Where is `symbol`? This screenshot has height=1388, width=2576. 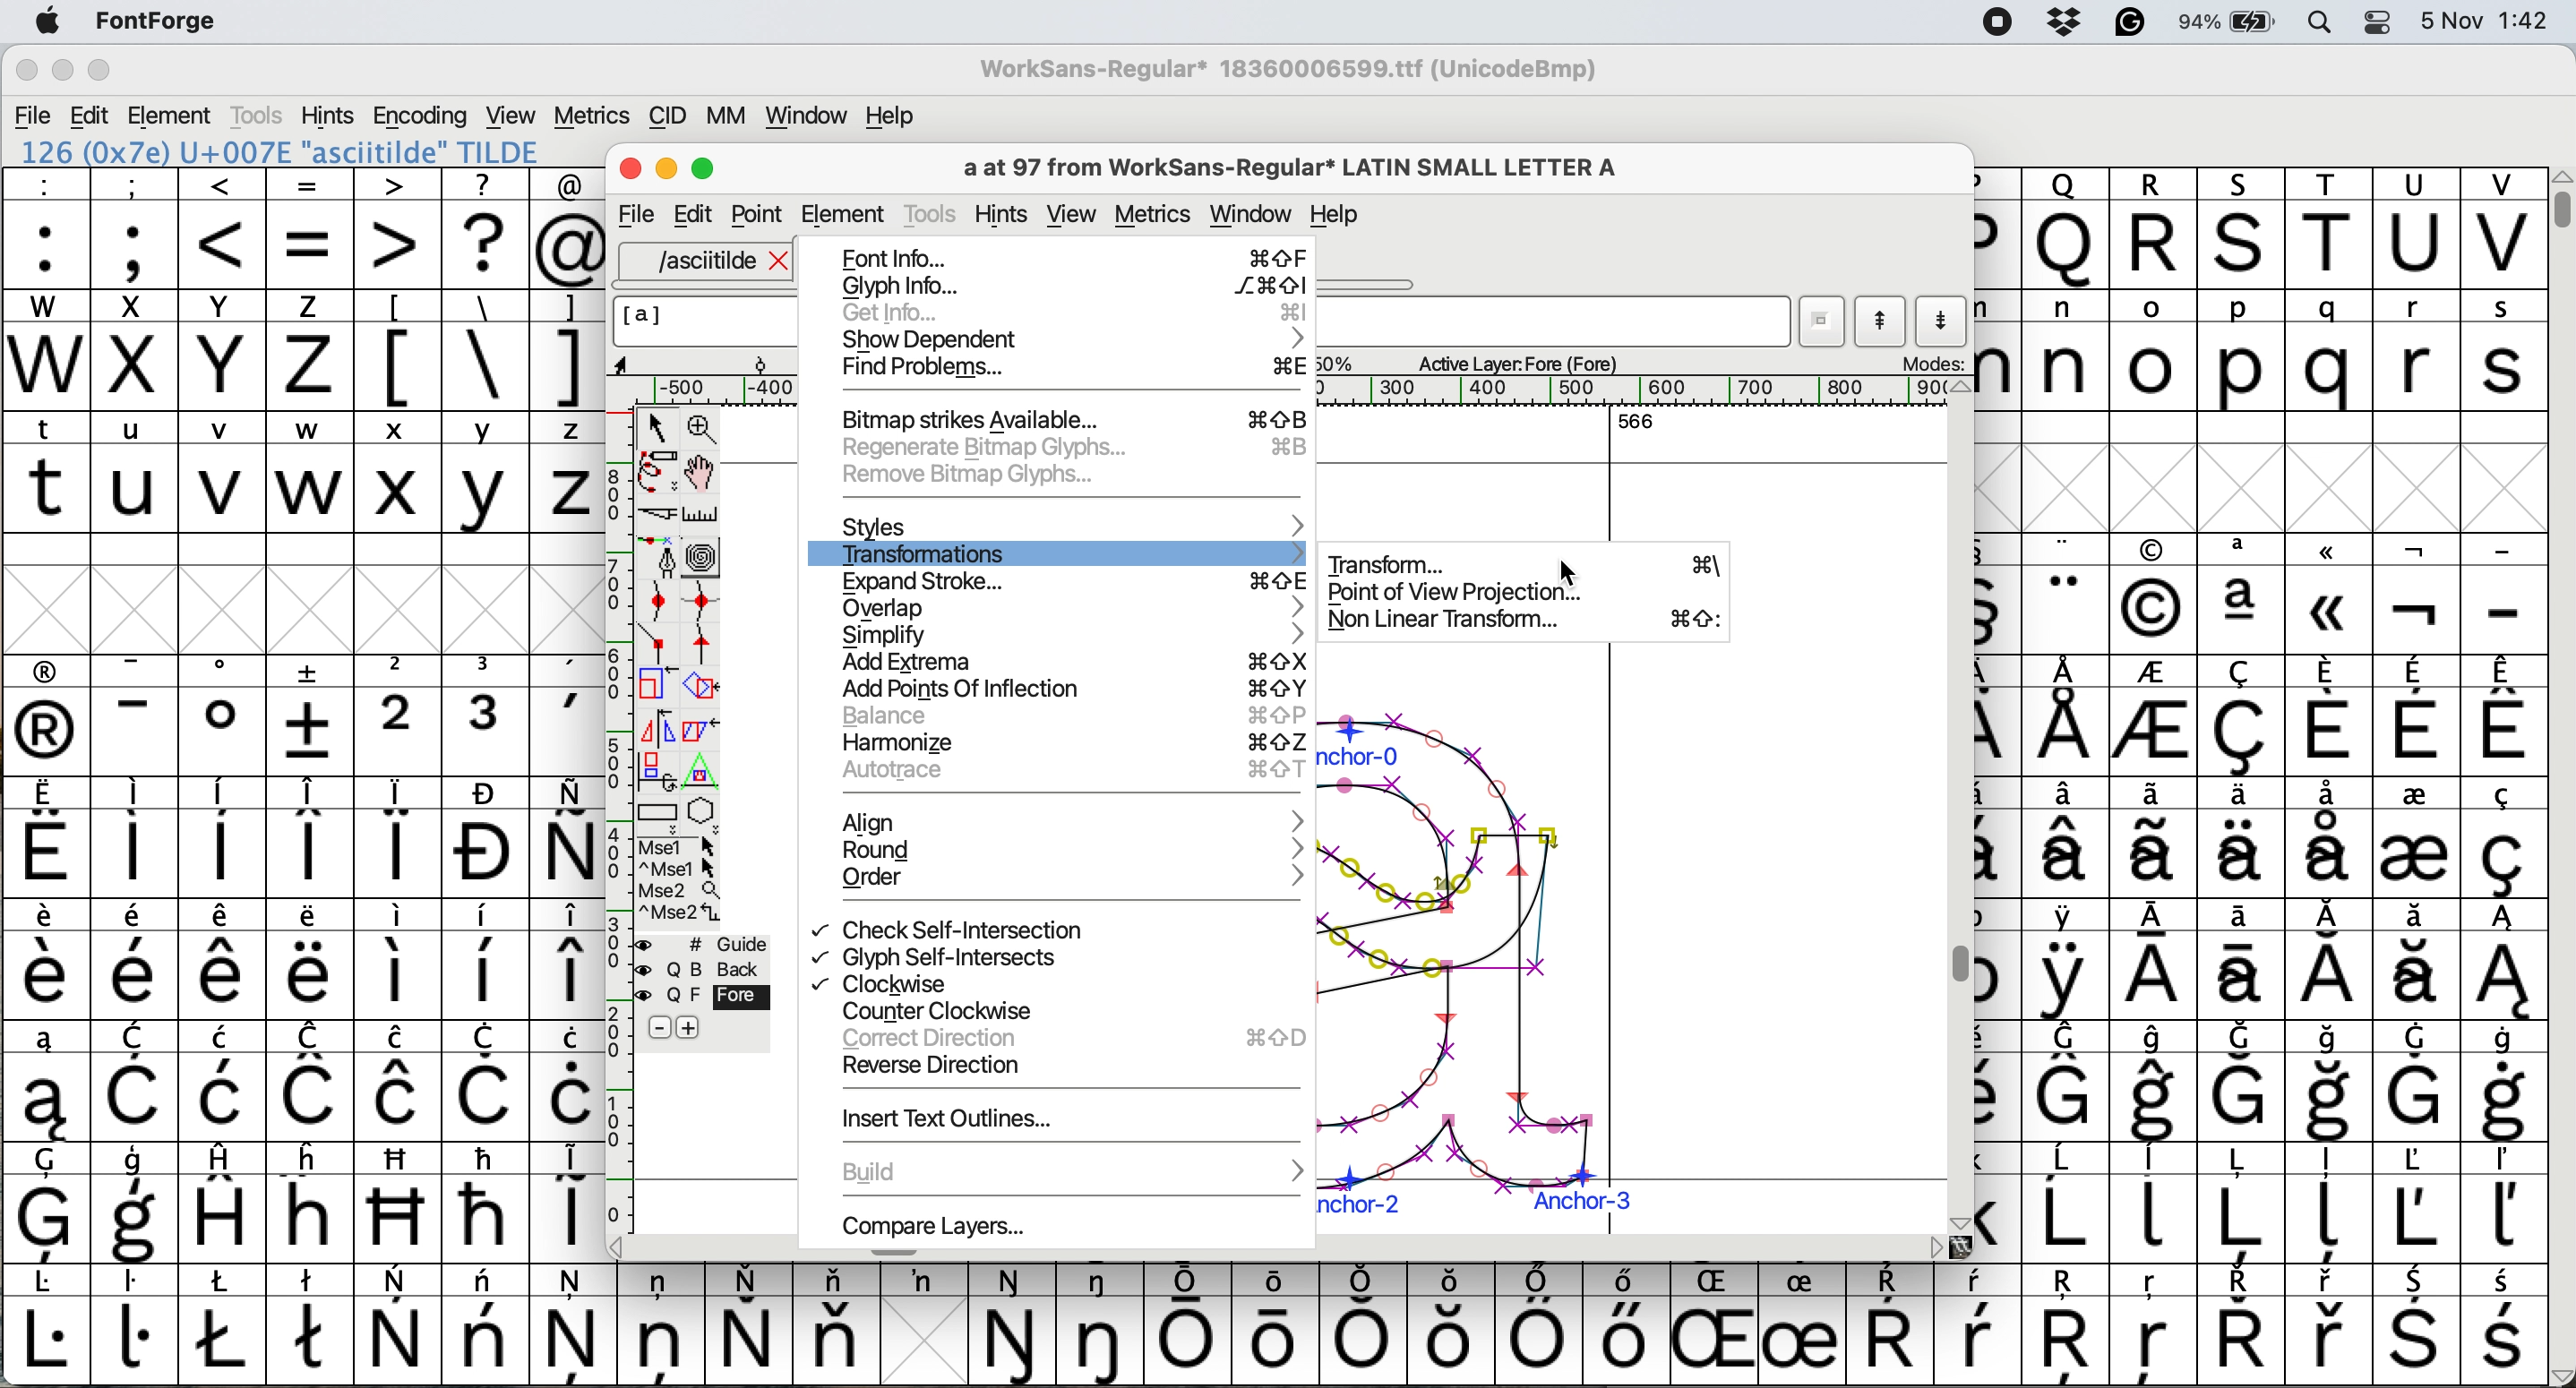 symbol is located at coordinates (2067, 1081).